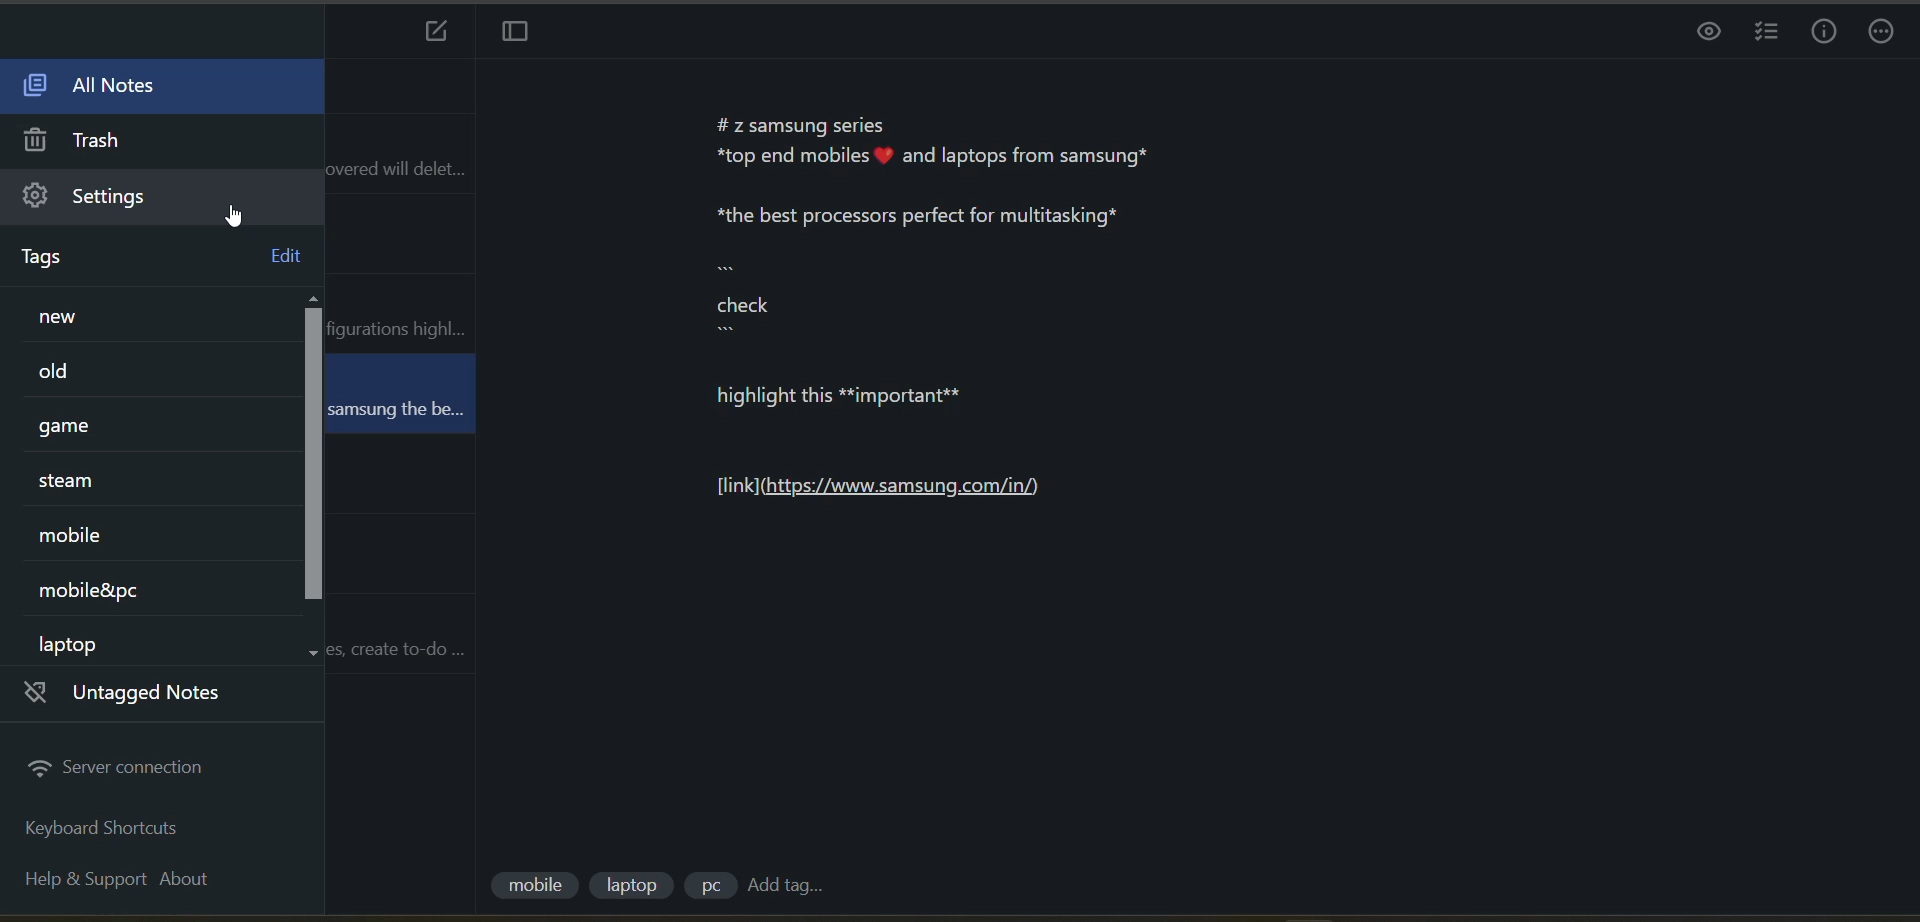 The image size is (1920, 922). What do you see at coordinates (1769, 34) in the screenshot?
I see `insert checklist` at bounding box center [1769, 34].